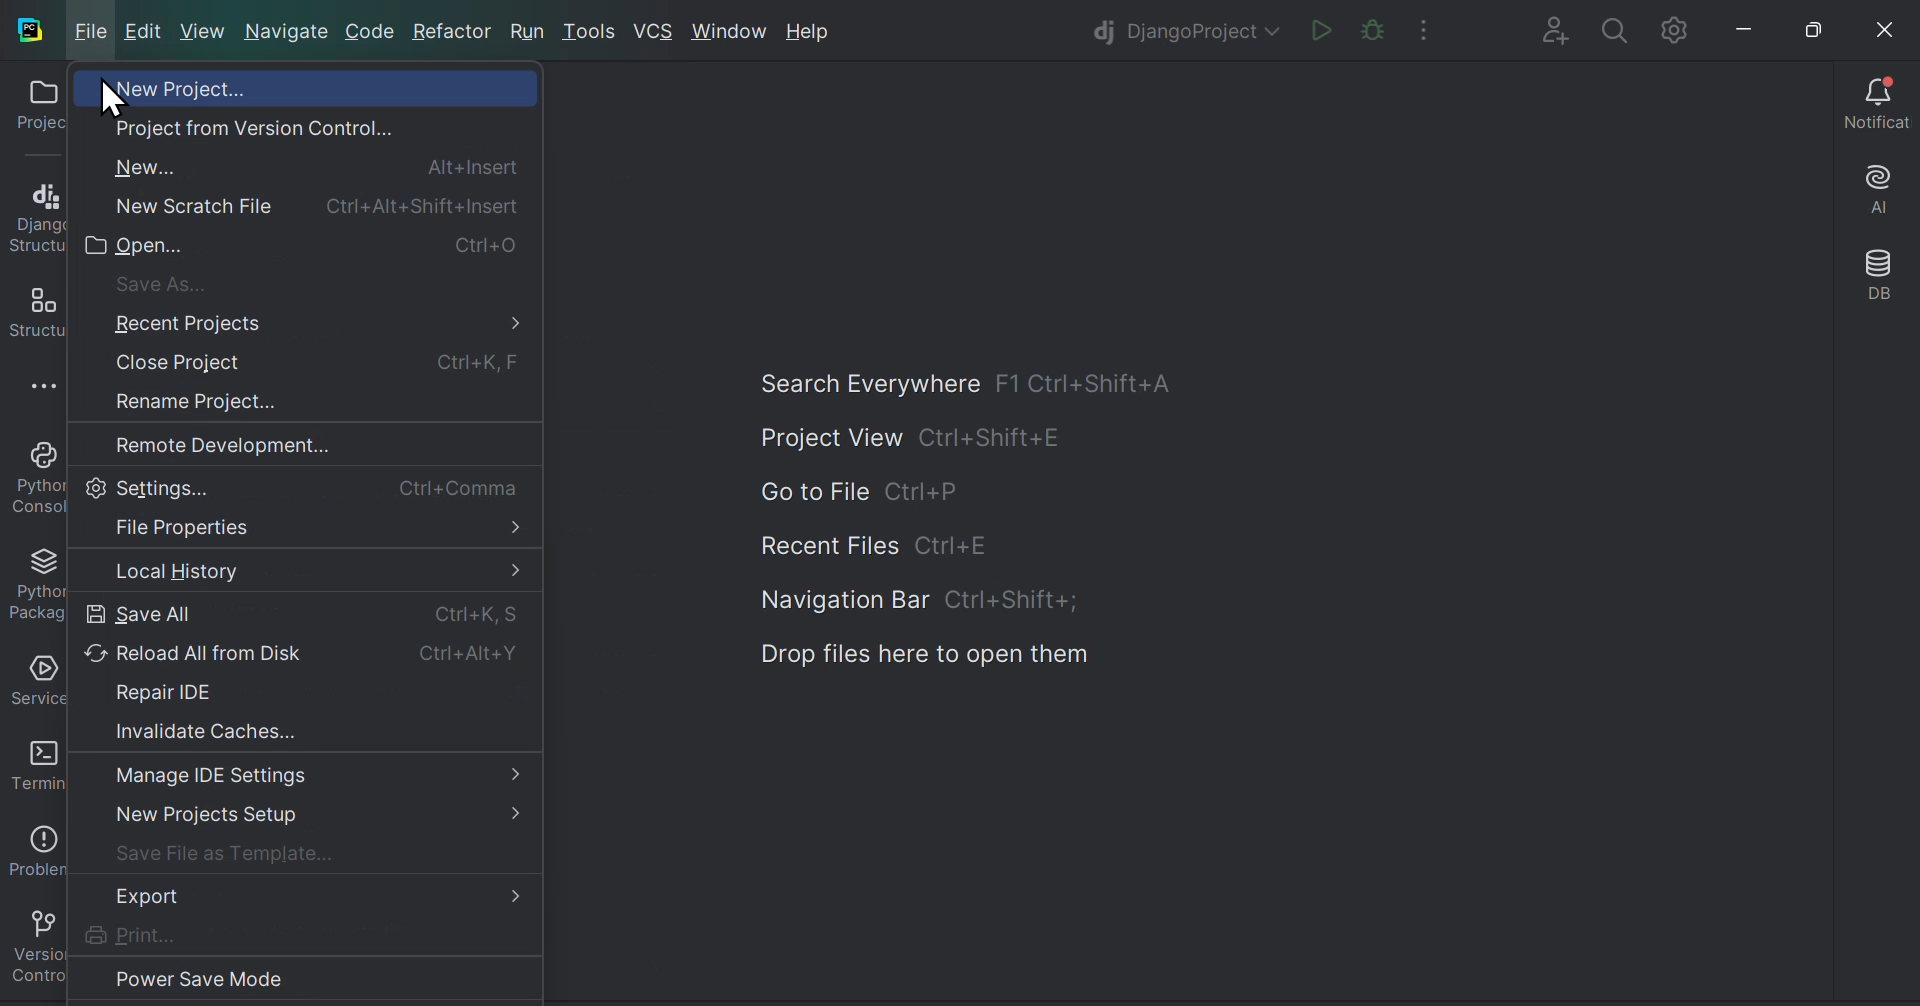  Describe the element at coordinates (1874, 187) in the screenshot. I see `AI assistant` at that location.